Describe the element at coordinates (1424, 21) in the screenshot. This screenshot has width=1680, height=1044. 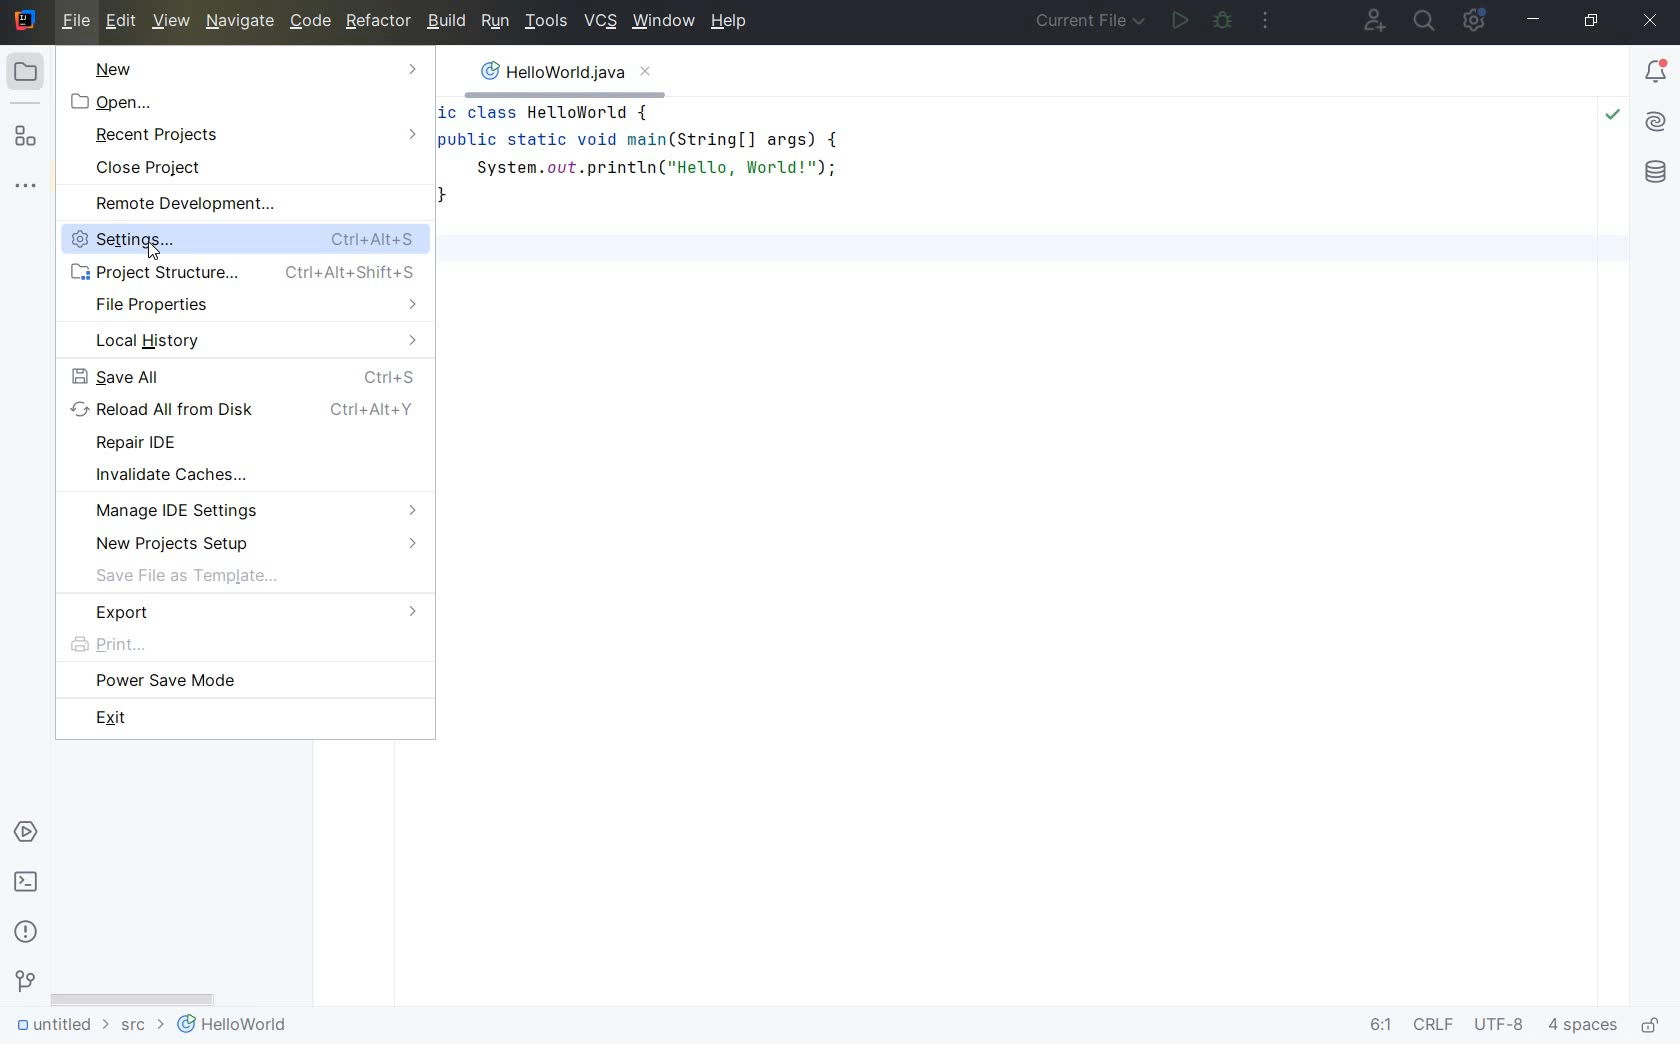
I see `search everywhere` at that location.